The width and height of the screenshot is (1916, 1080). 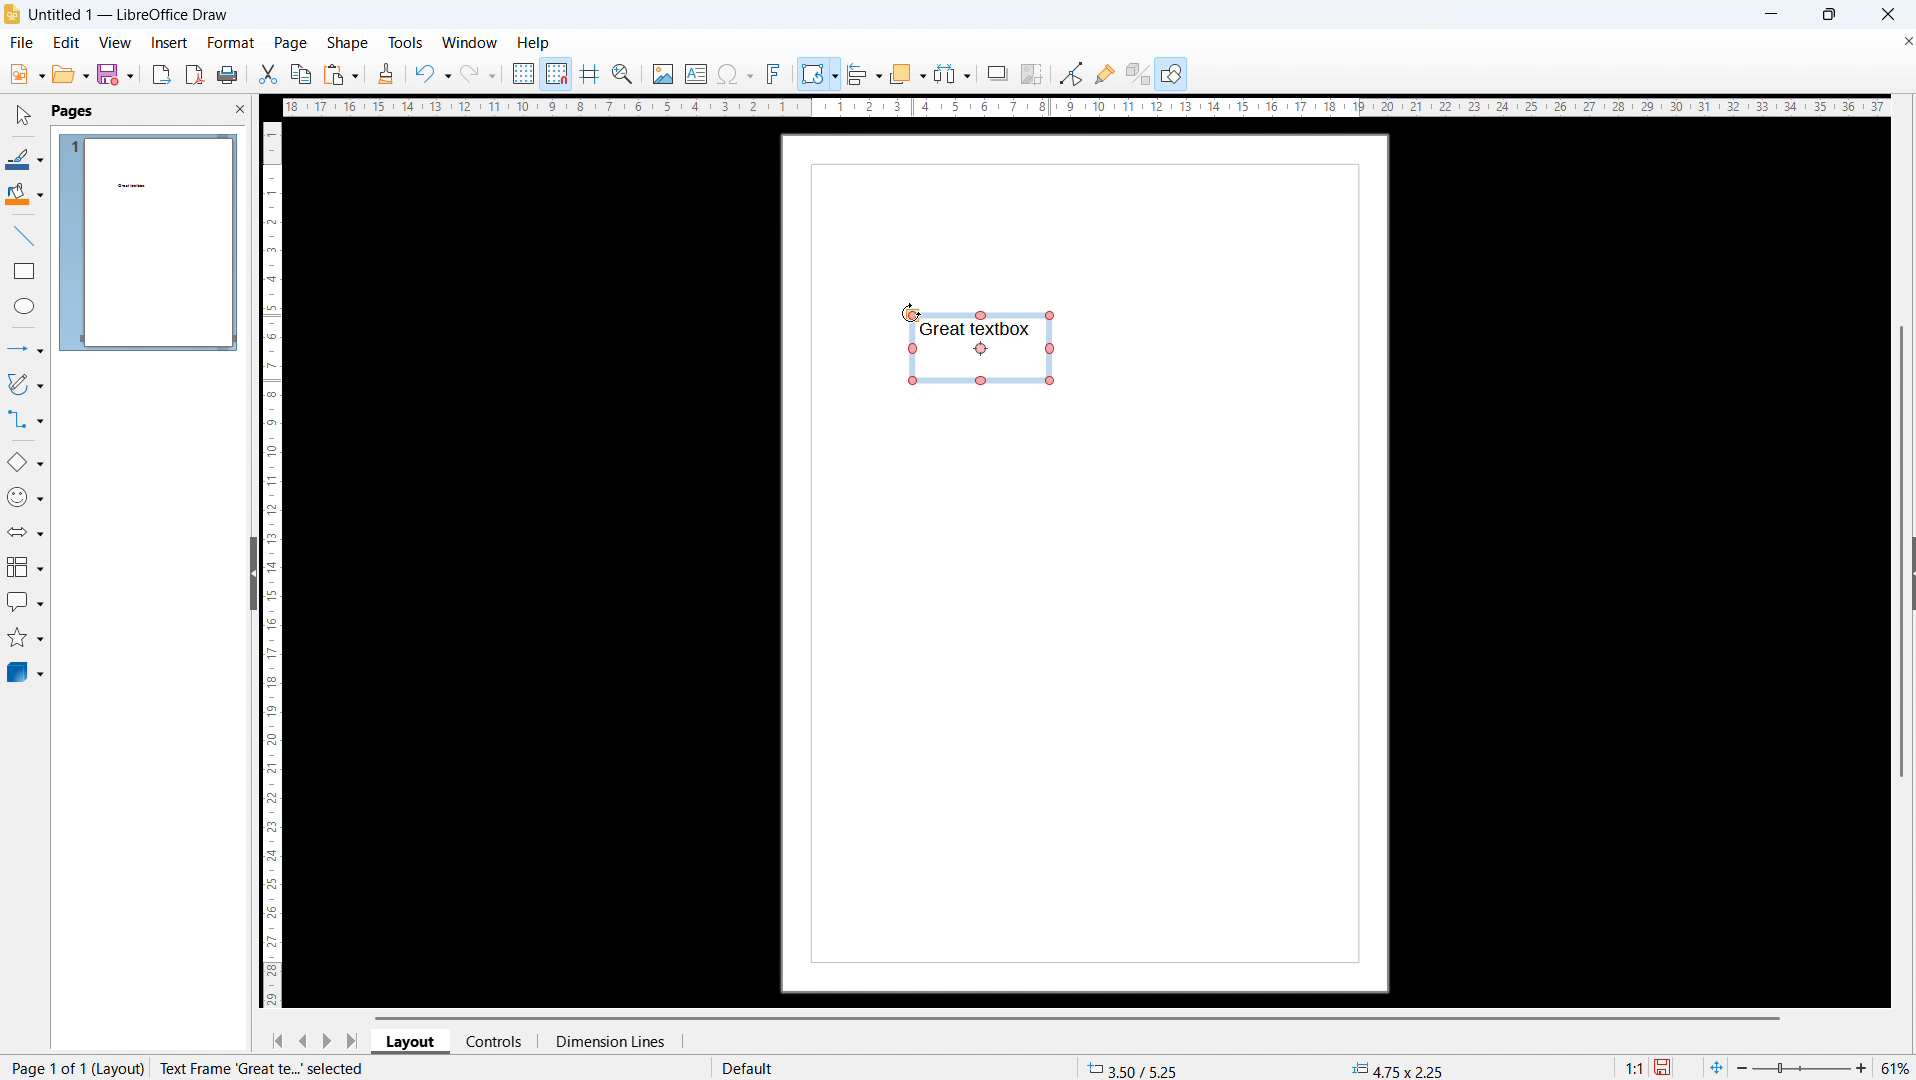 I want to click on view, so click(x=114, y=42).